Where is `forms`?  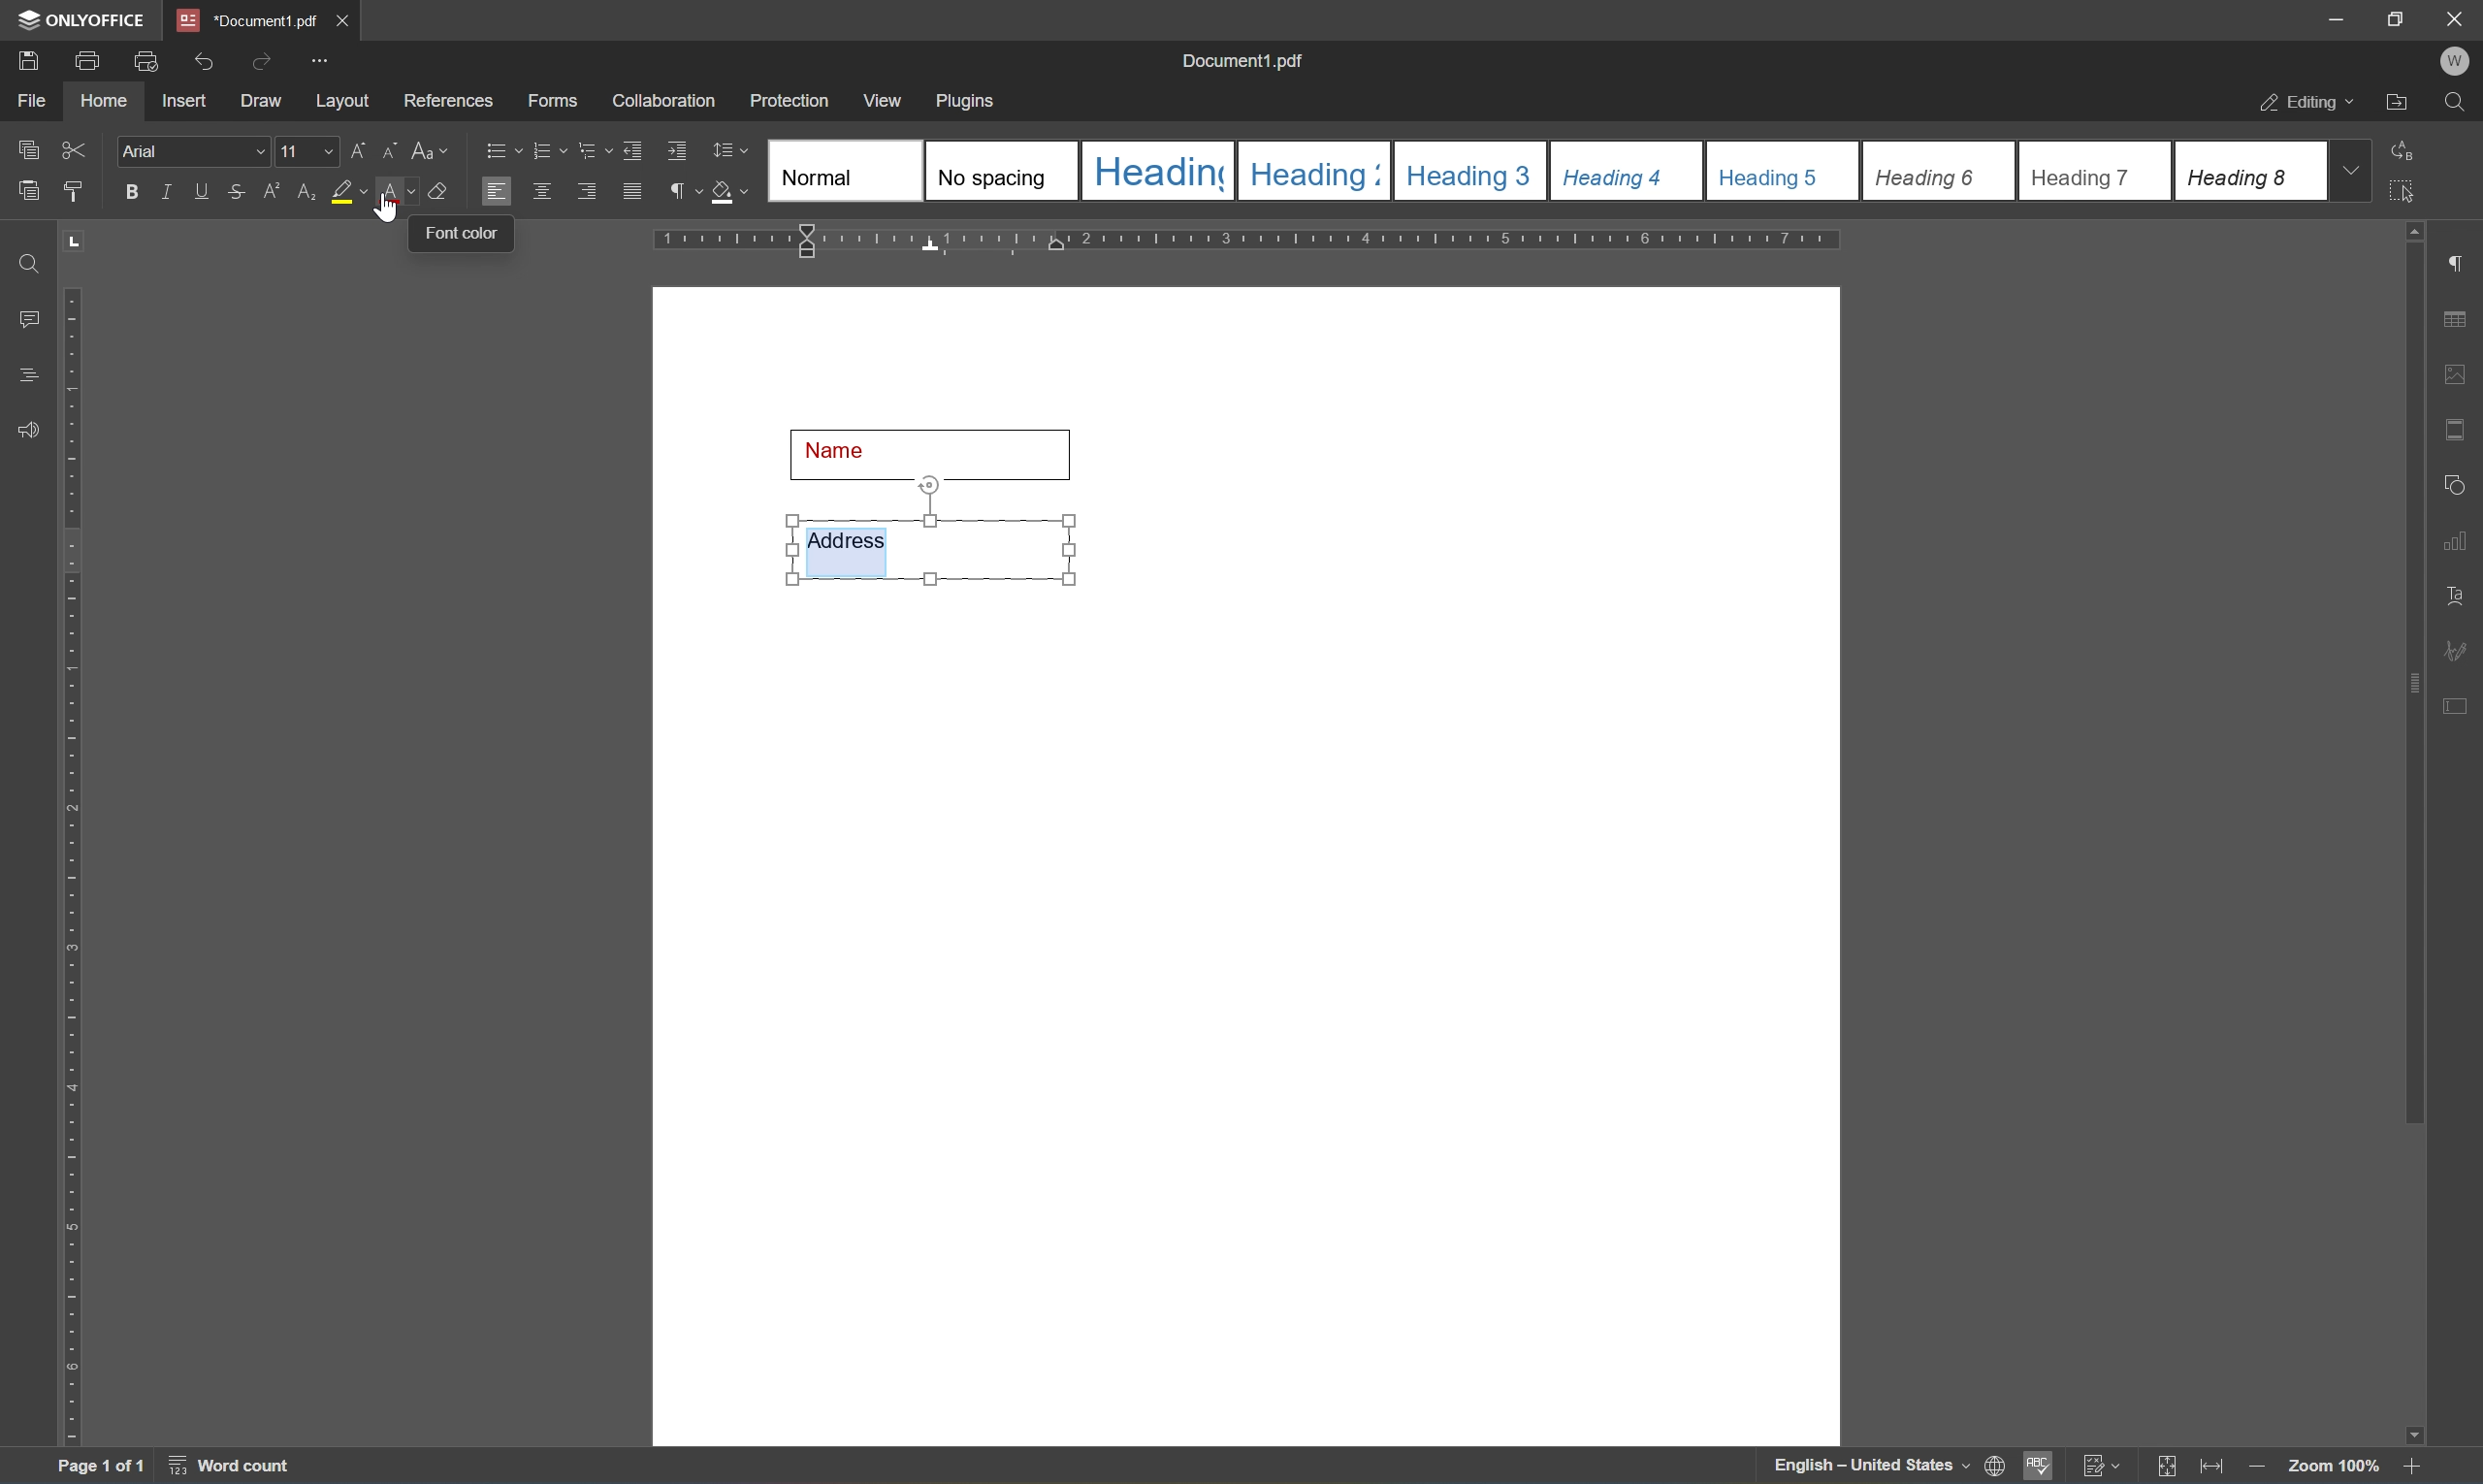 forms is located at coordinates (551, 100).